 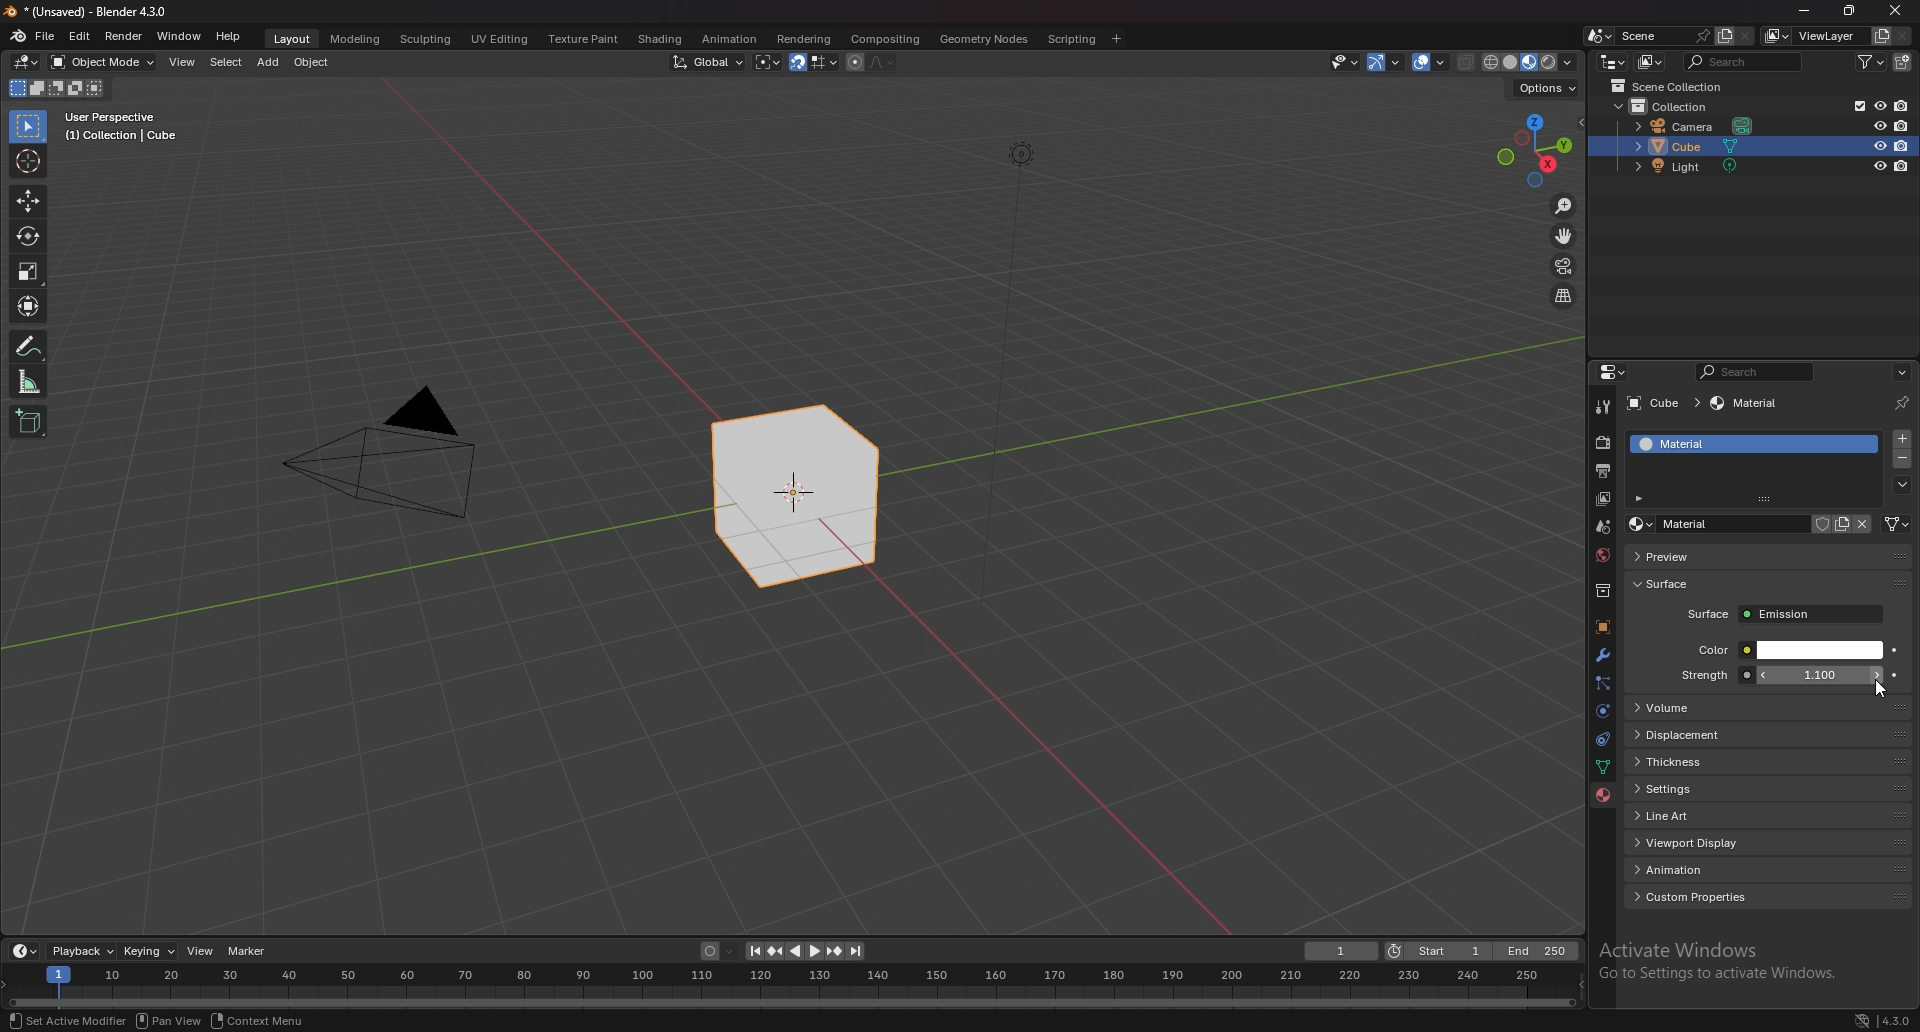 What do you see at coordinates (1784, 614) in the screenshot?
I see `surface` at bounding box center [1784, 614].